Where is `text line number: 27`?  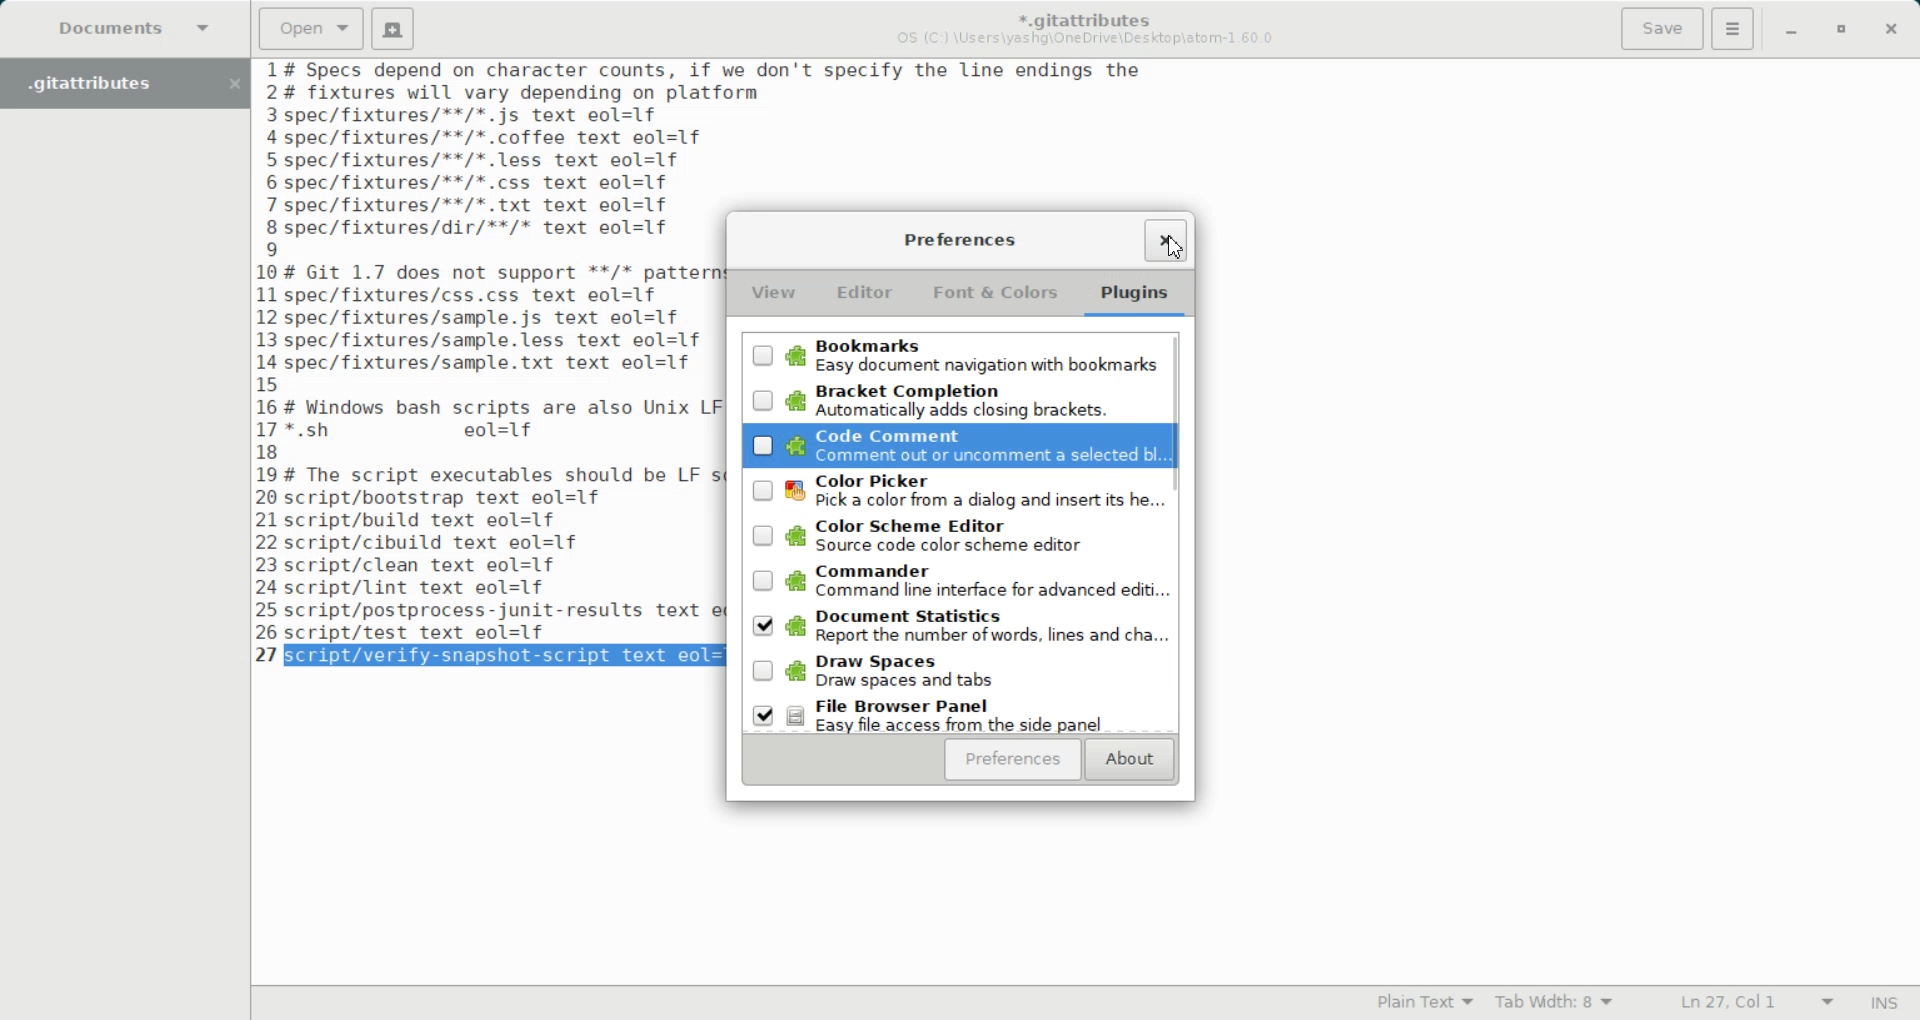 text line number: 27 is located at coordinates (269, 654).